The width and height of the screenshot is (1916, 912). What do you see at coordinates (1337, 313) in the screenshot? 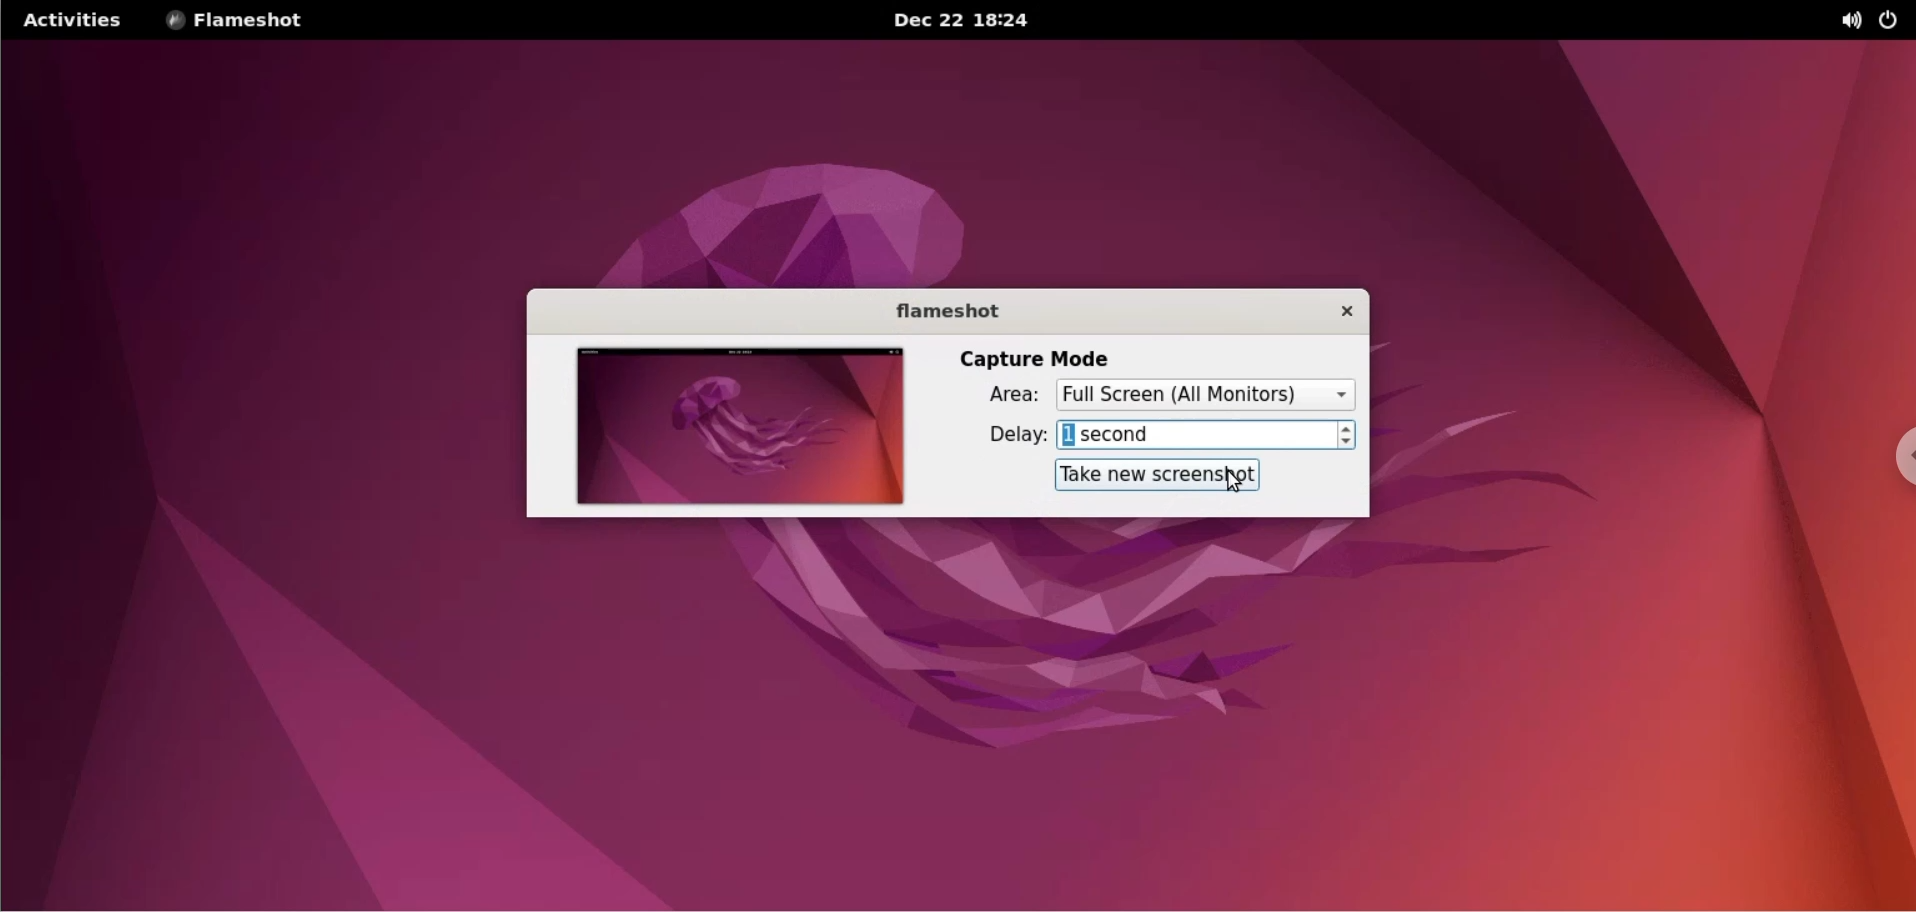
I see `close ` at bounding box center [1337, 313].